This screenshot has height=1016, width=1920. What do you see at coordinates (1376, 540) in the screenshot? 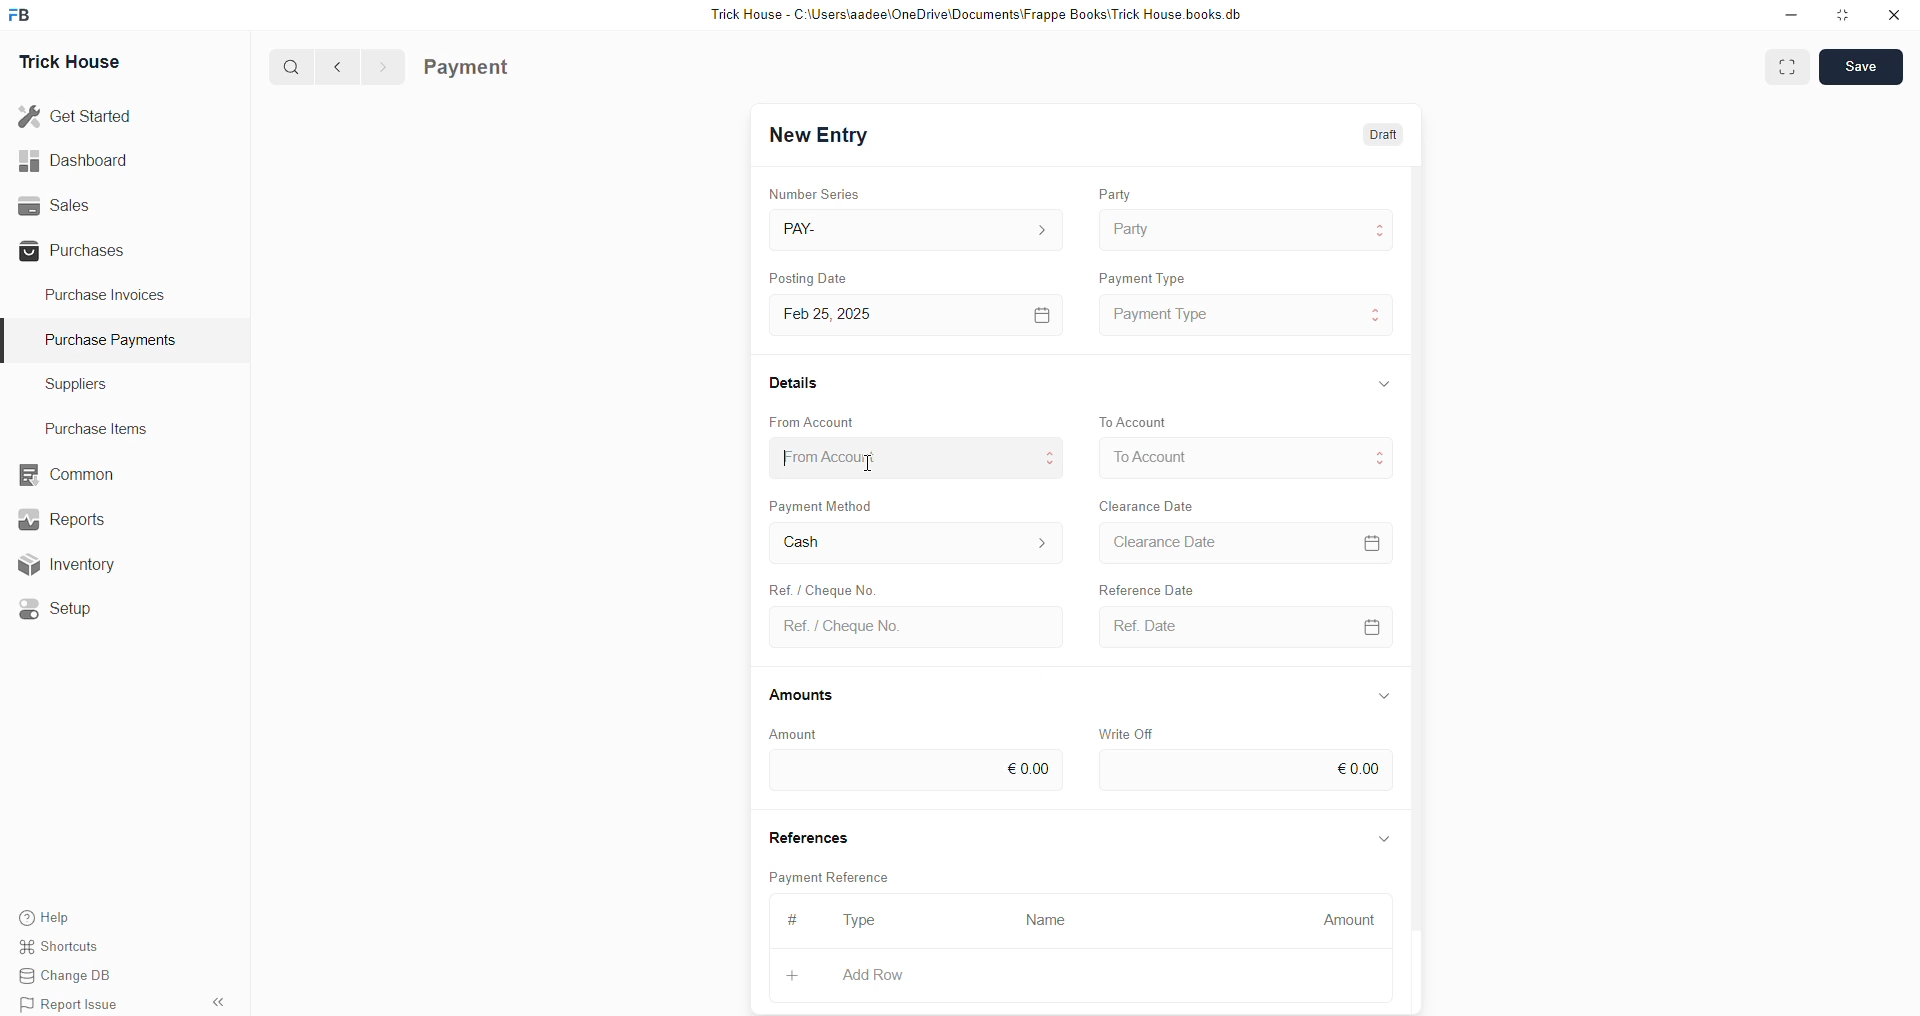
I see `=` at bounding box center [1376, 540].